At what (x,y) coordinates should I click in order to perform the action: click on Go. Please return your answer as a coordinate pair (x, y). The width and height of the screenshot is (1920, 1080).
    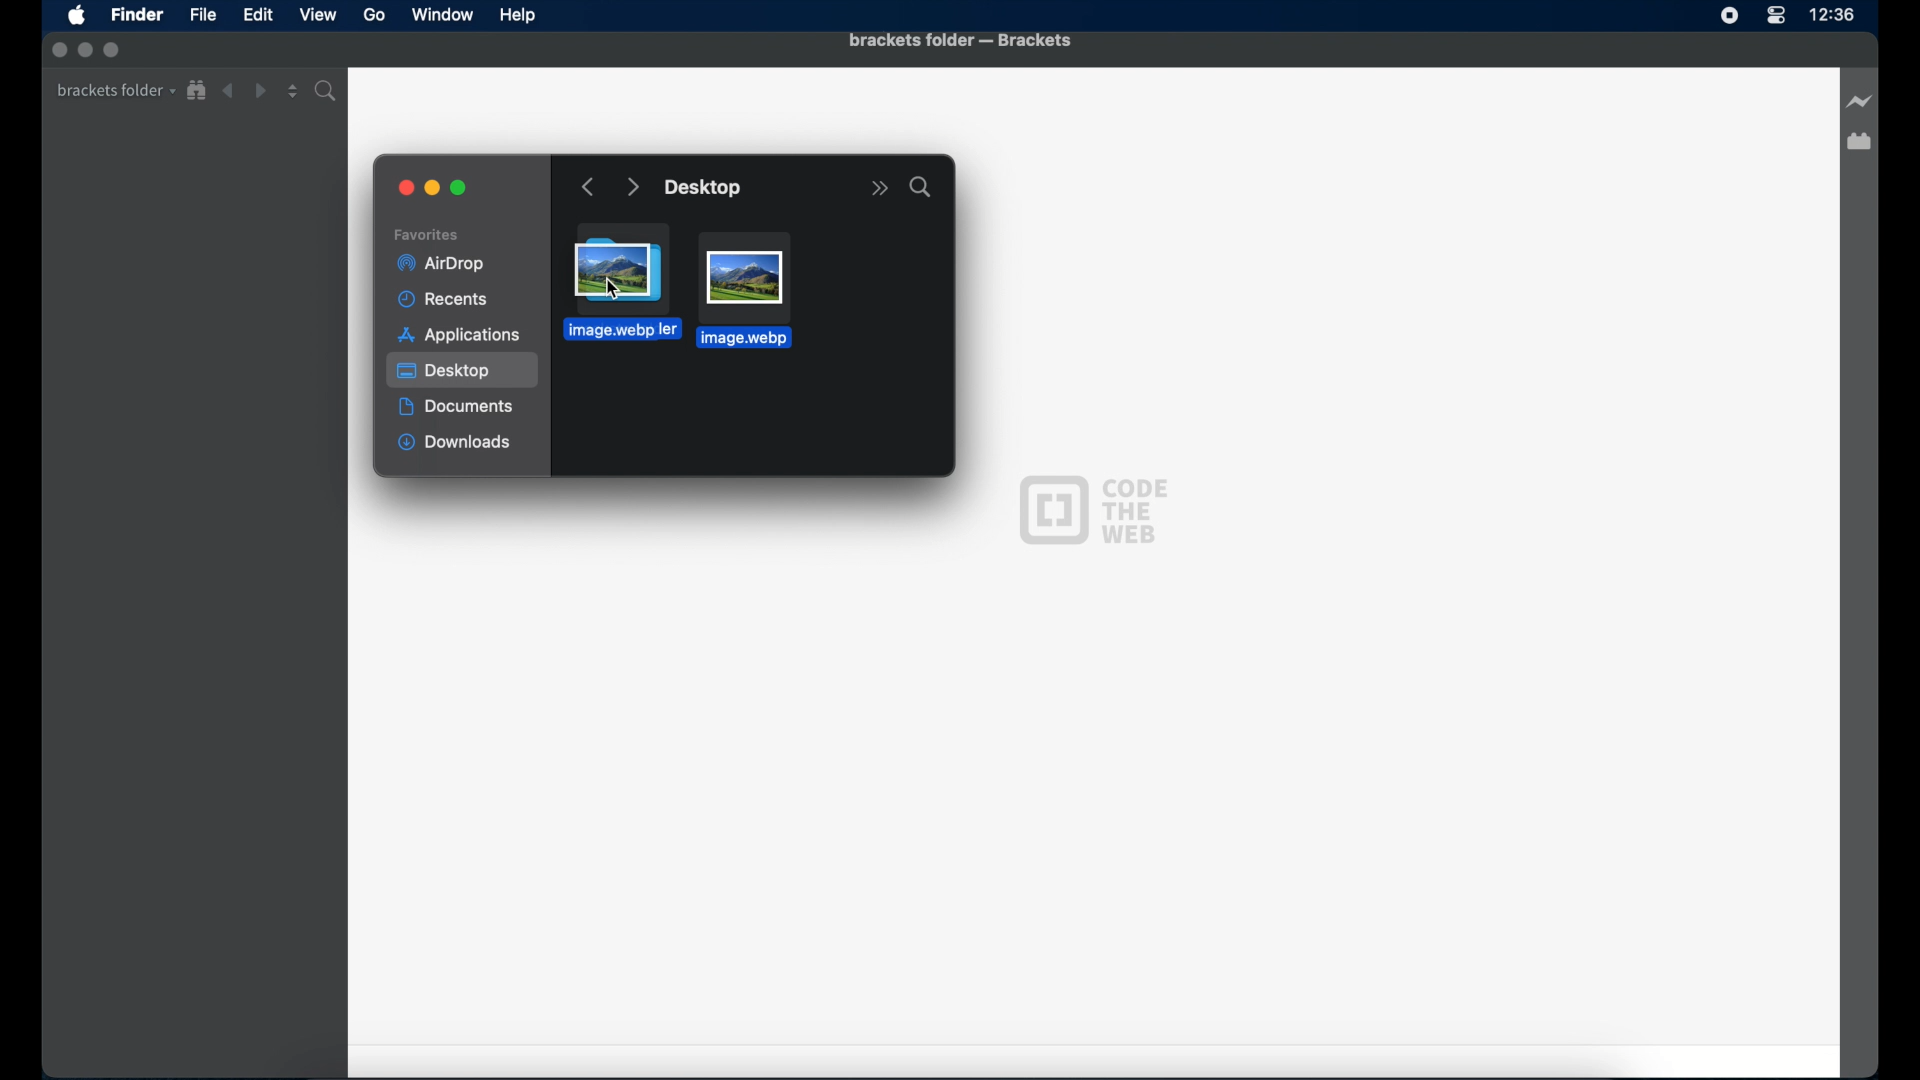
    Looking at the image, I should click on (374, 14).